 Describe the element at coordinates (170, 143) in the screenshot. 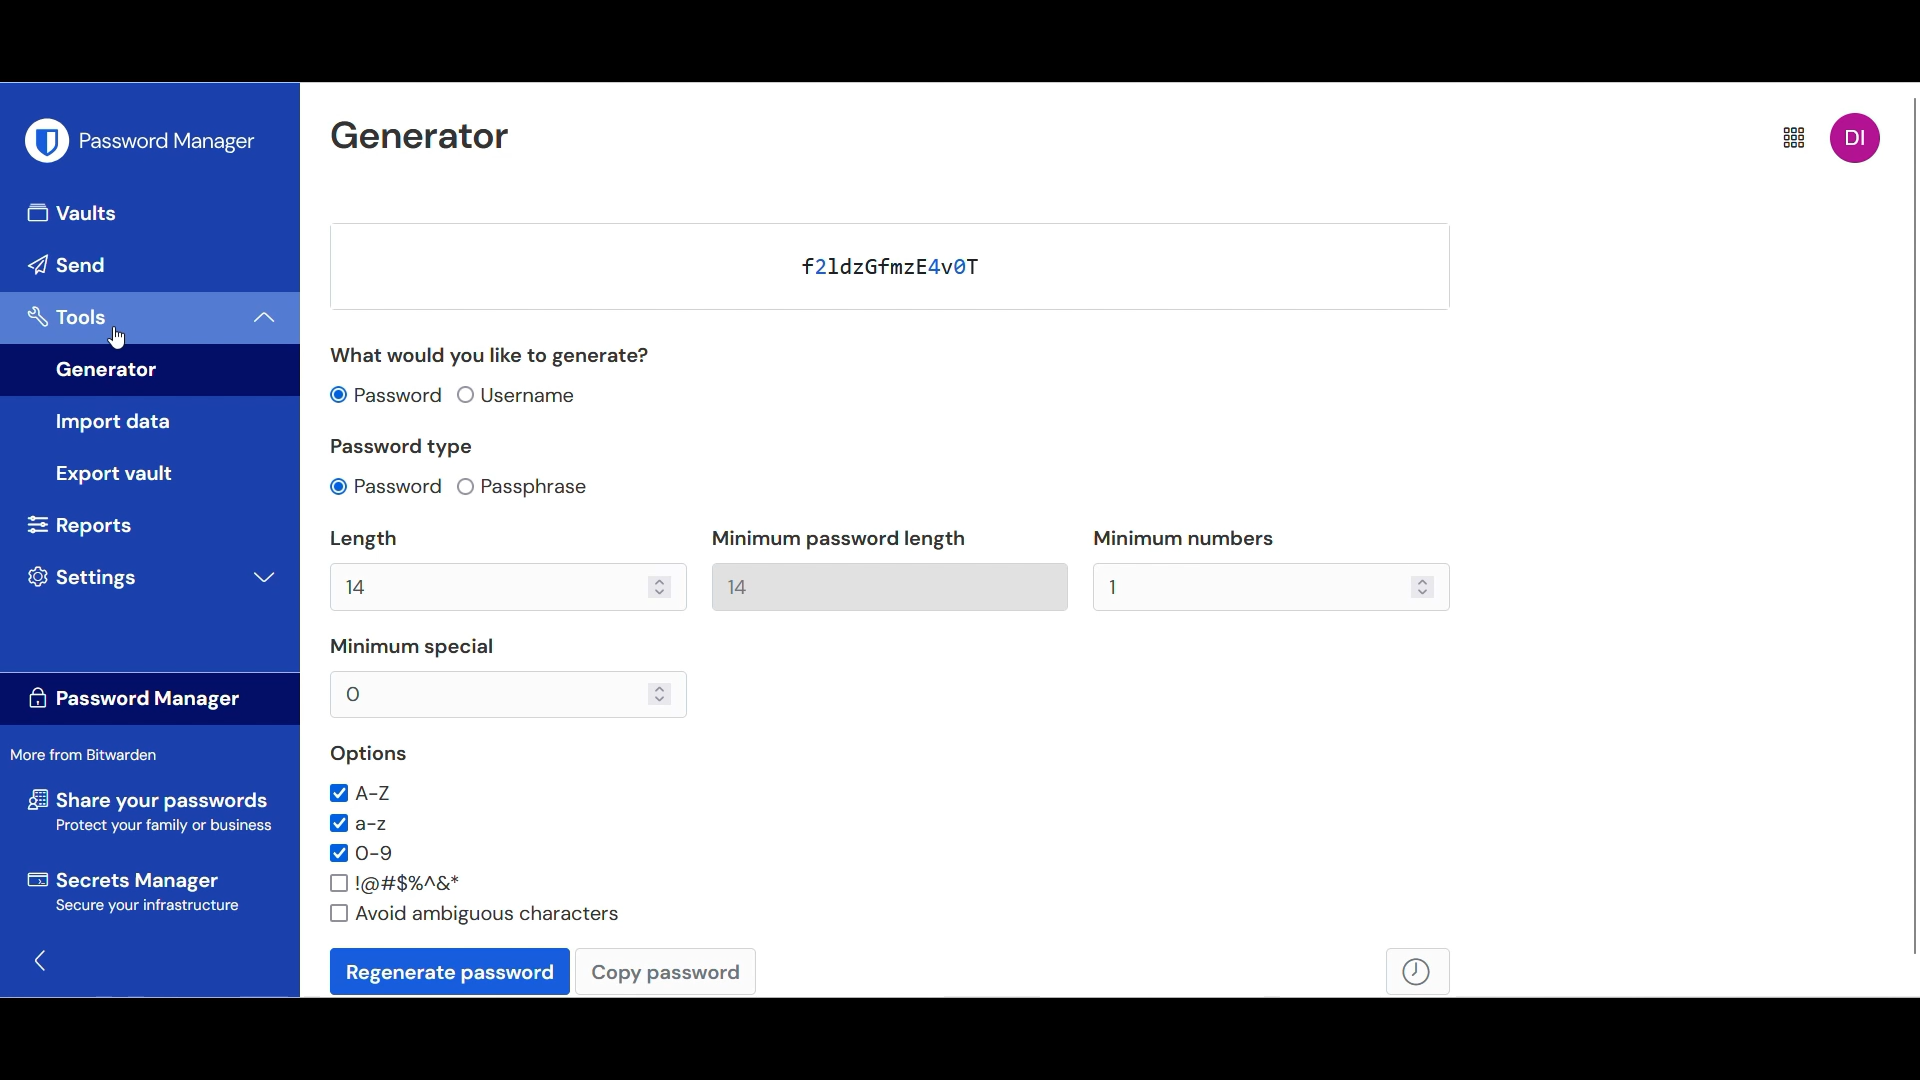

I see `Password manager` at that location.